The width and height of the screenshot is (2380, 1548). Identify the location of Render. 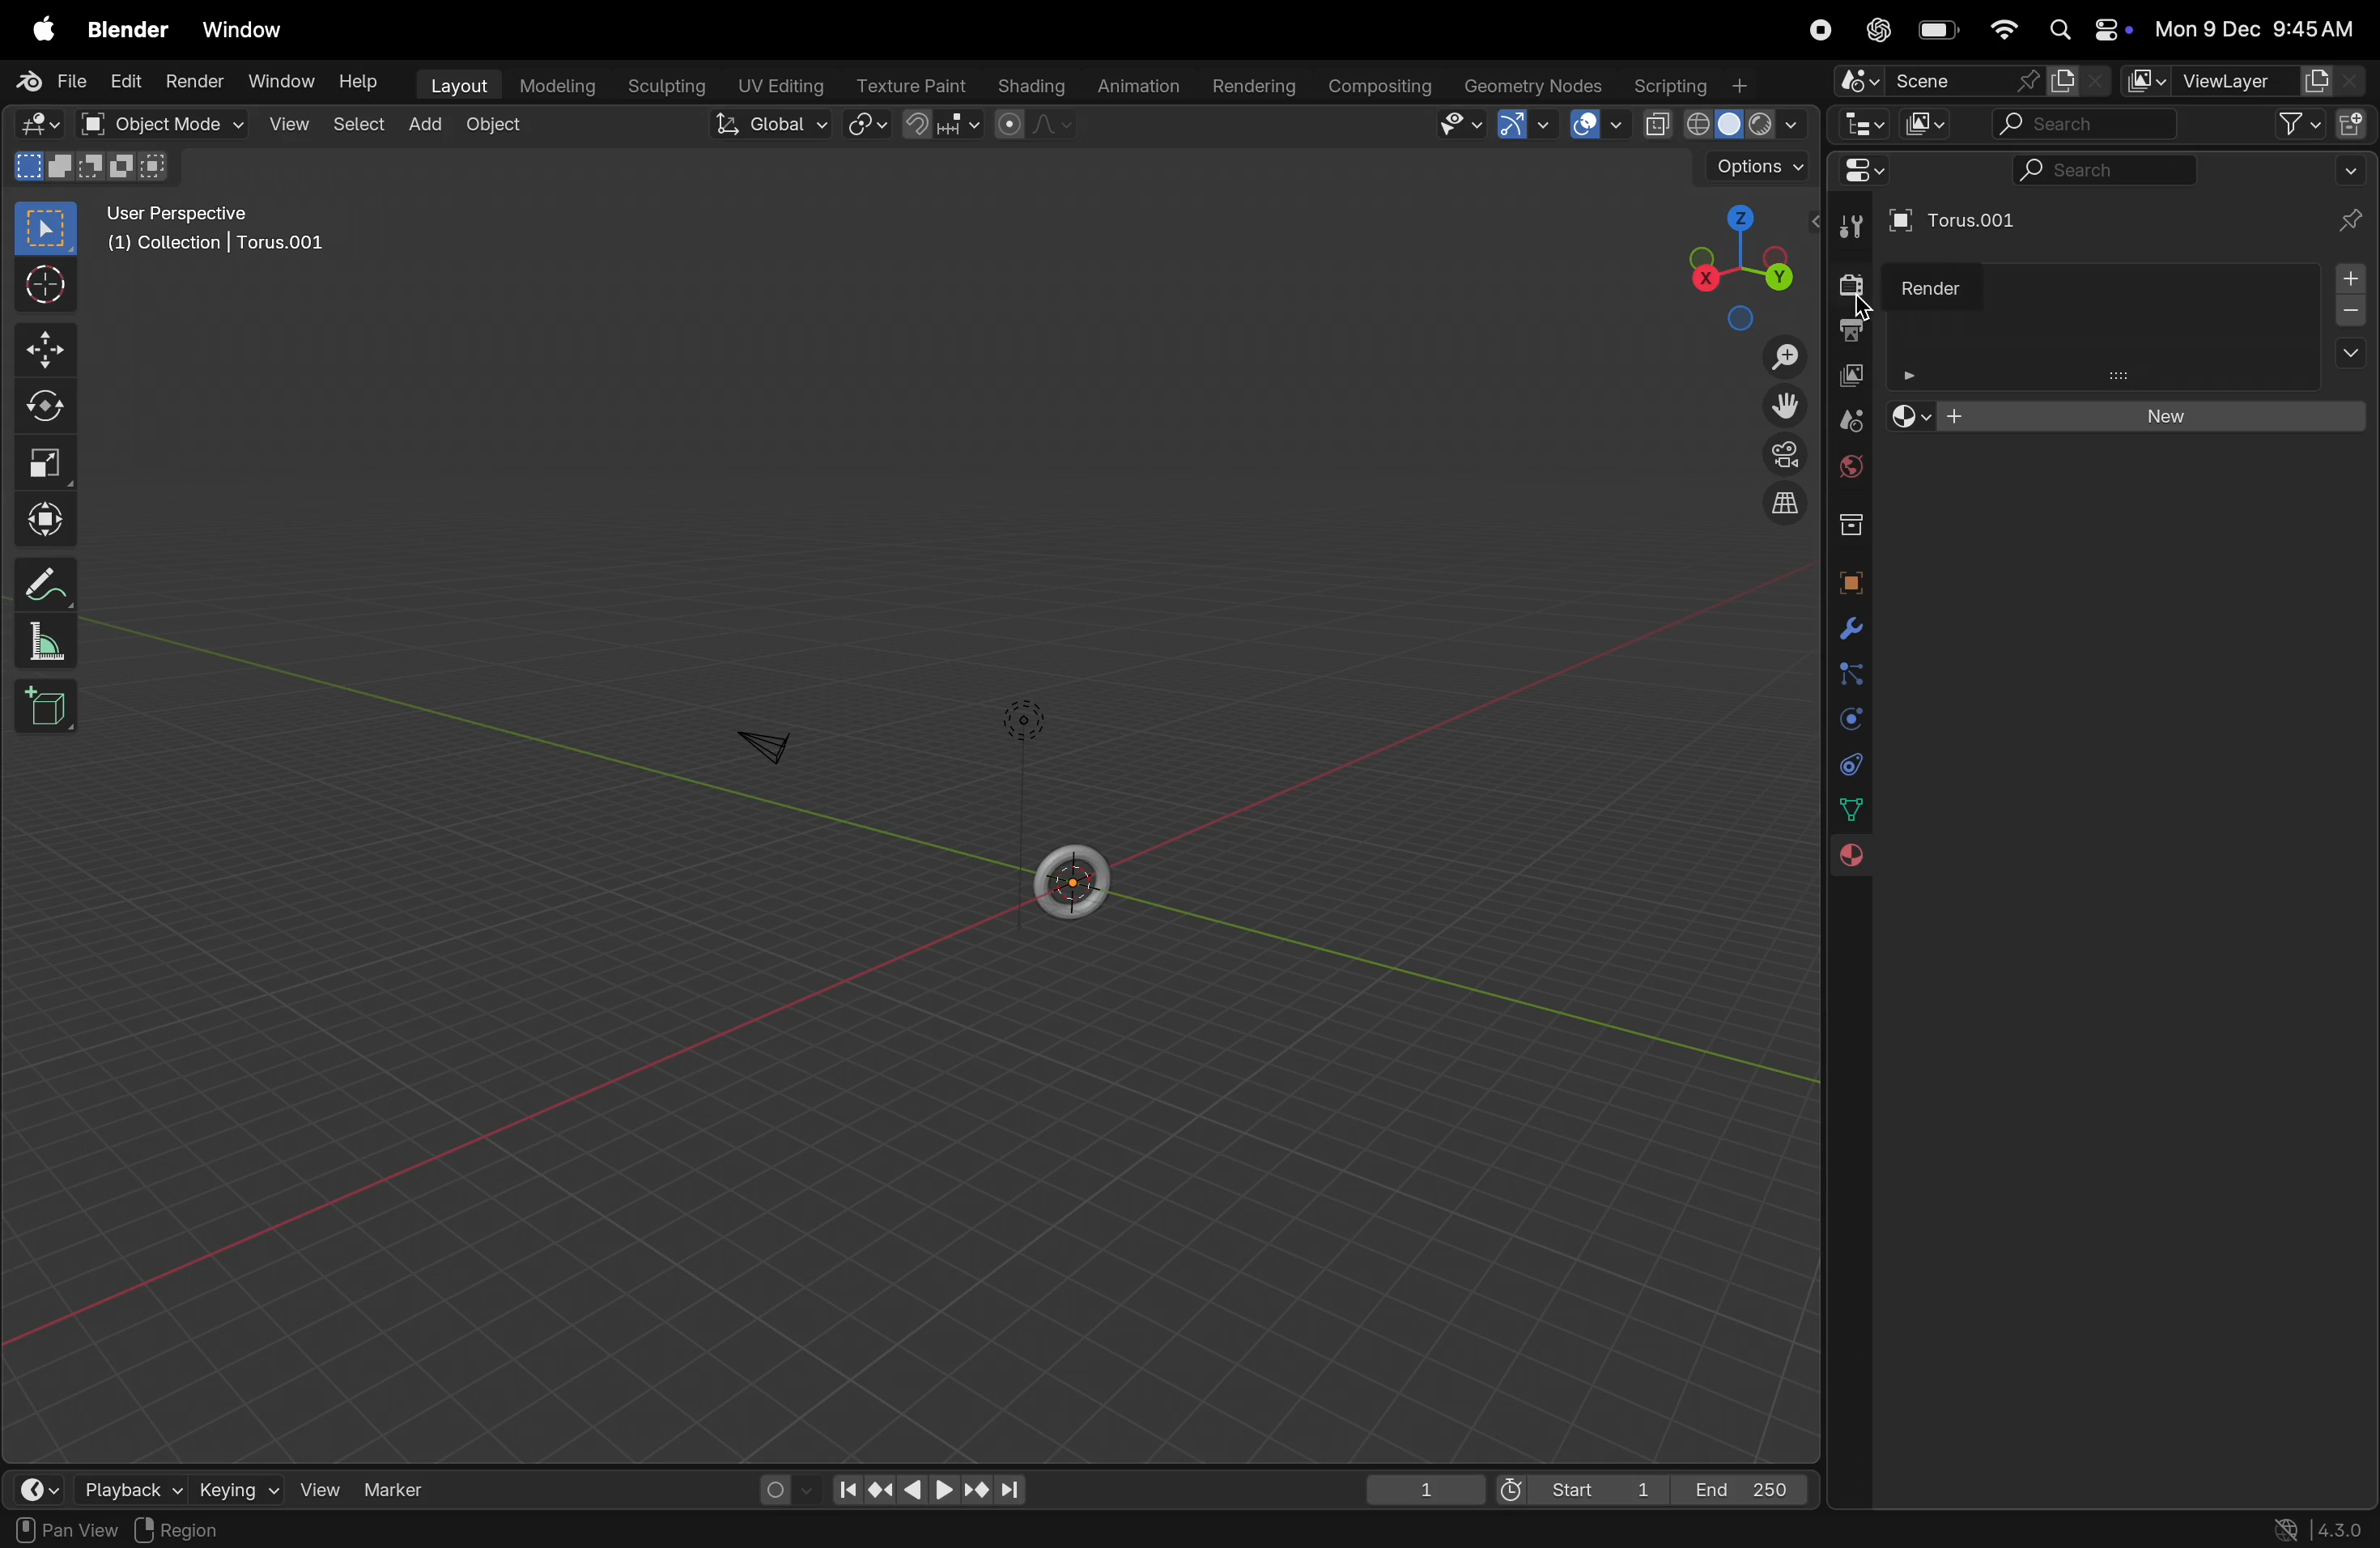
(1928, 284).